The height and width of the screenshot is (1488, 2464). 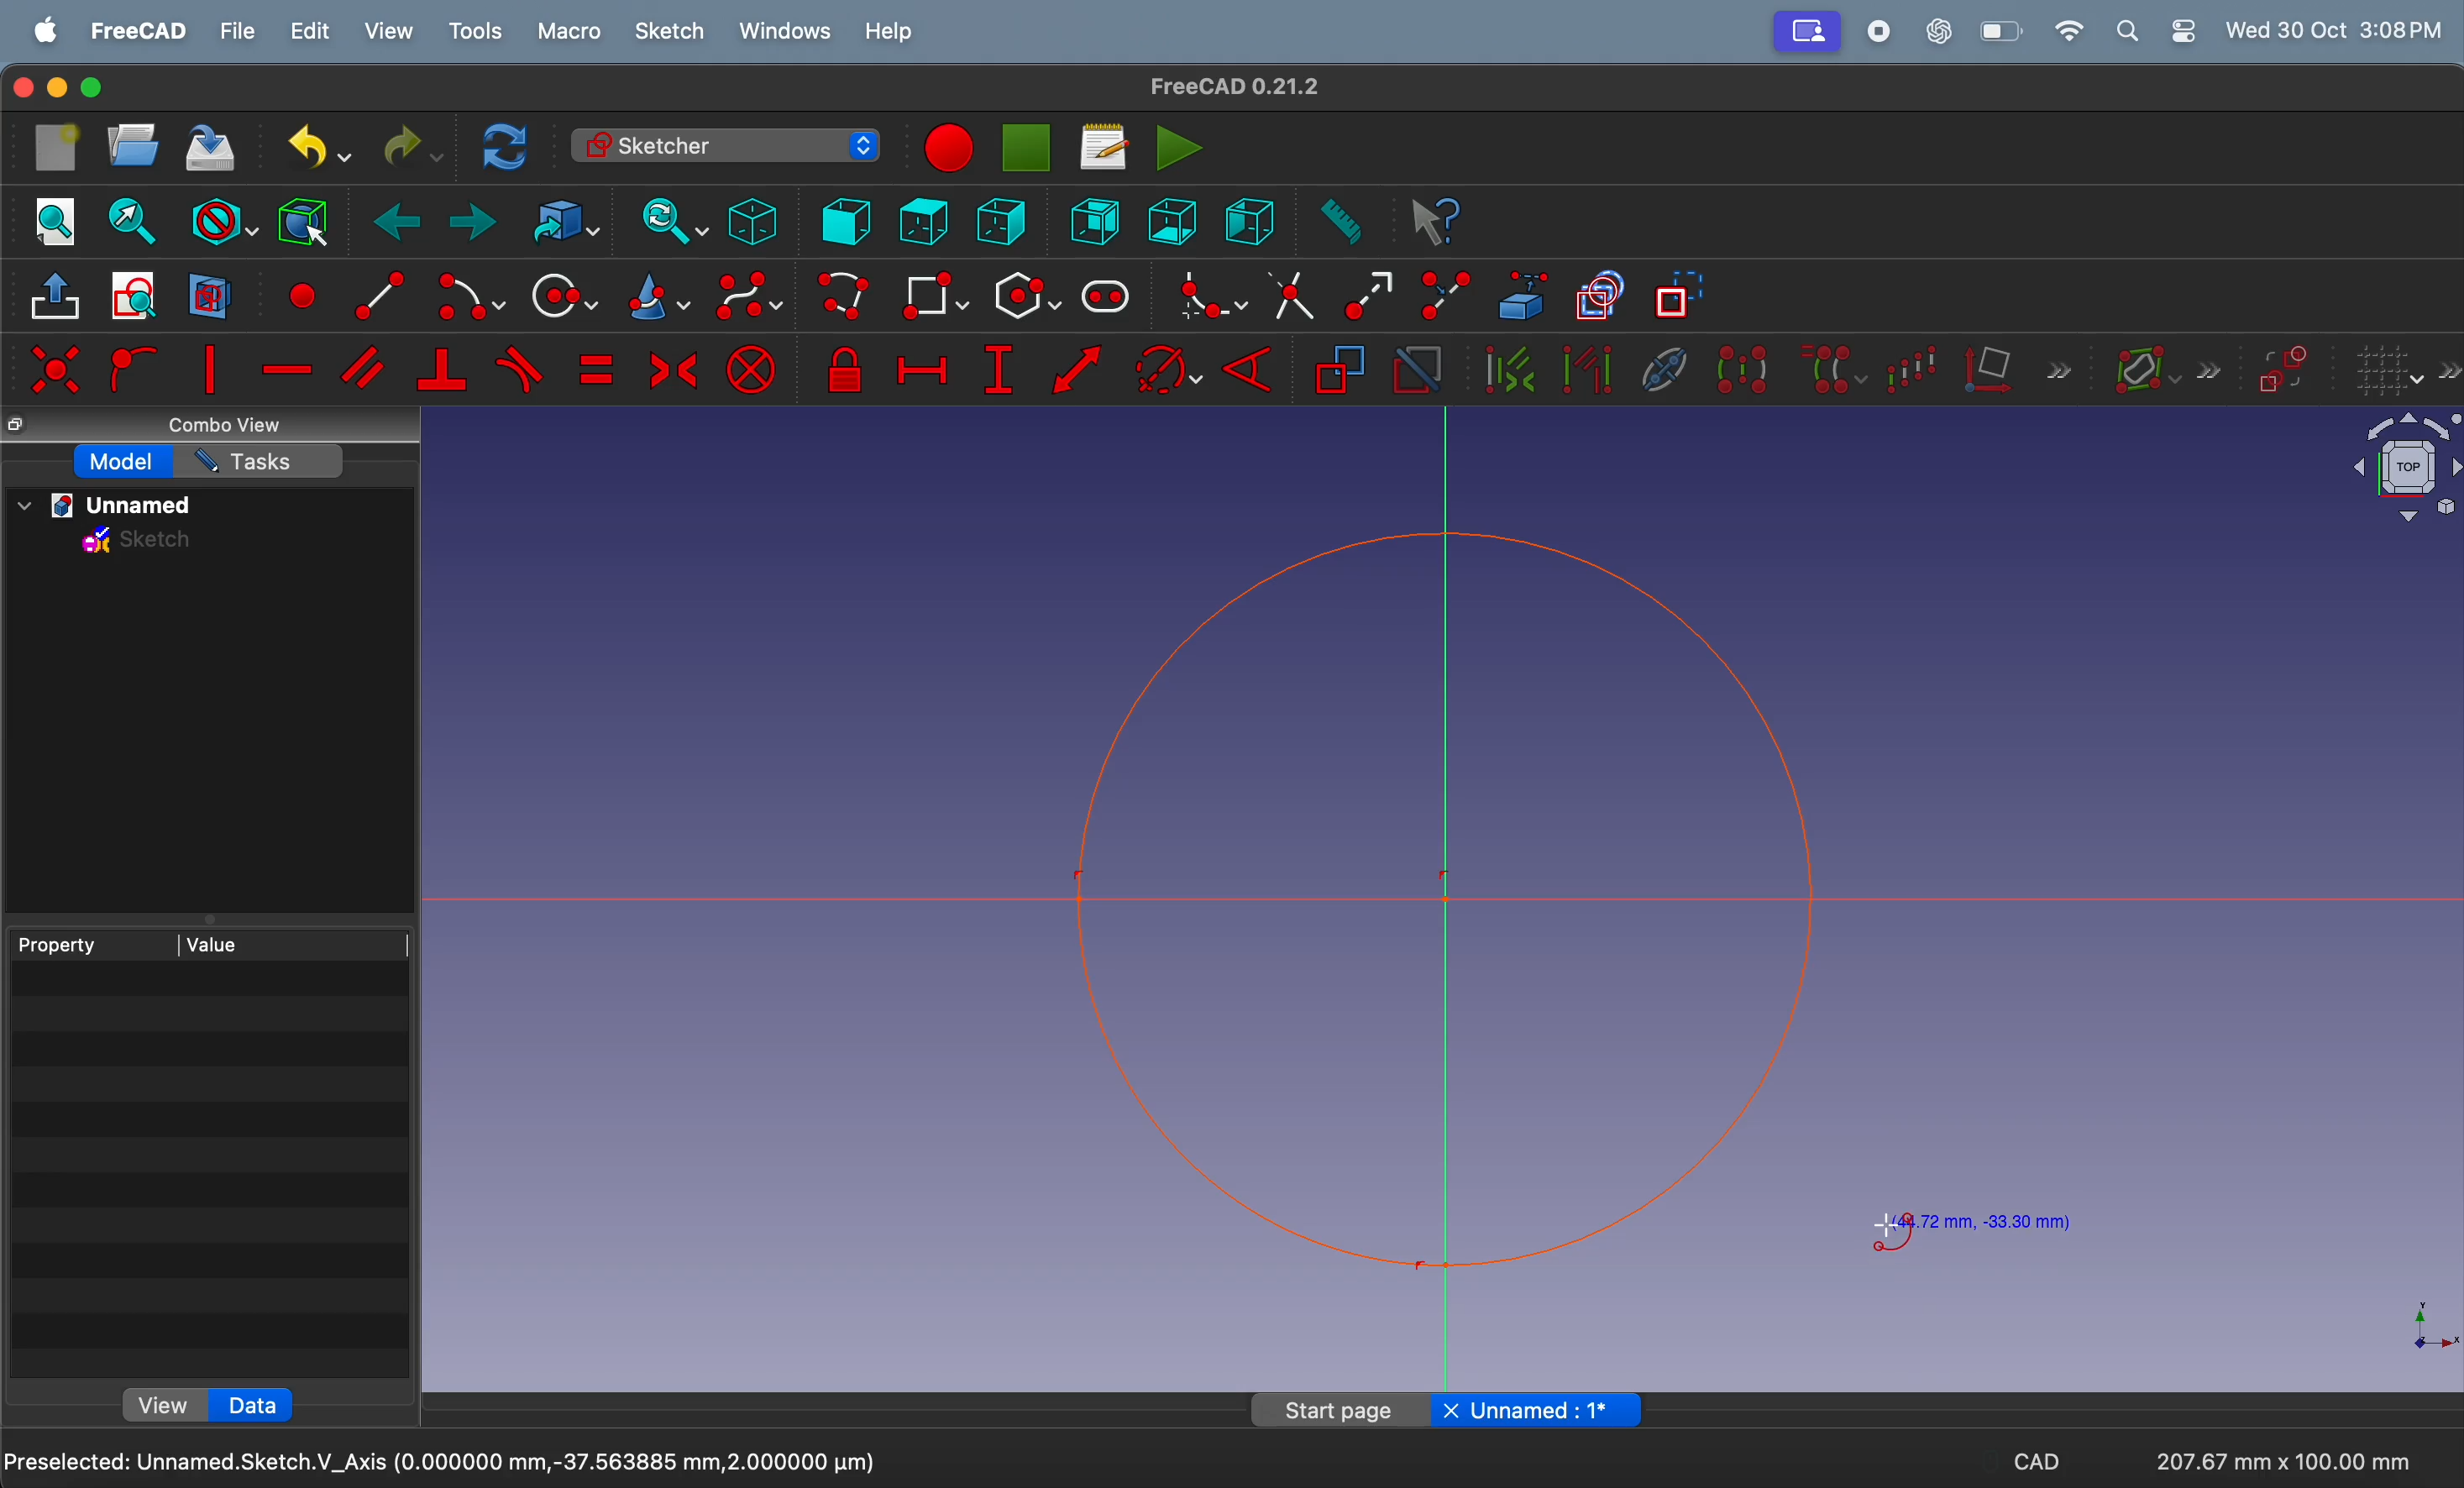 What do you see at coordinates (1257, 366) in the screenshot?
I see `constraint angle` at bounding box center [1257, 366].